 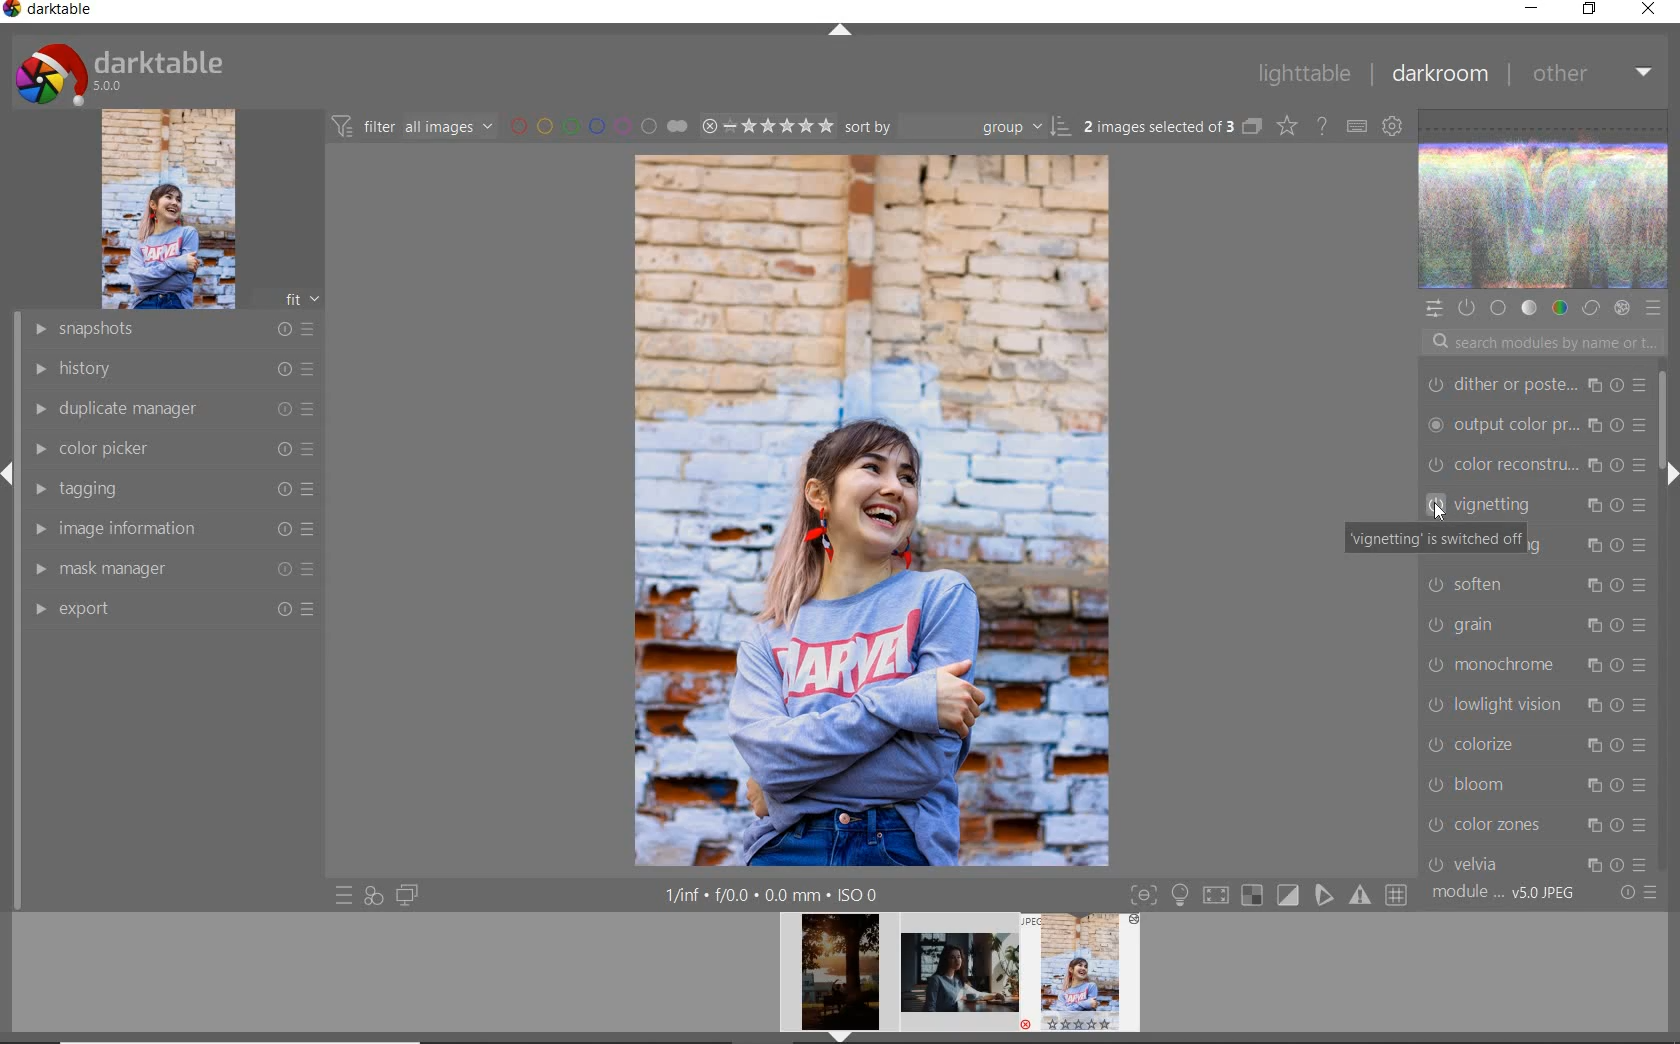 I want to click on selected image, so click(x=873, y=507).